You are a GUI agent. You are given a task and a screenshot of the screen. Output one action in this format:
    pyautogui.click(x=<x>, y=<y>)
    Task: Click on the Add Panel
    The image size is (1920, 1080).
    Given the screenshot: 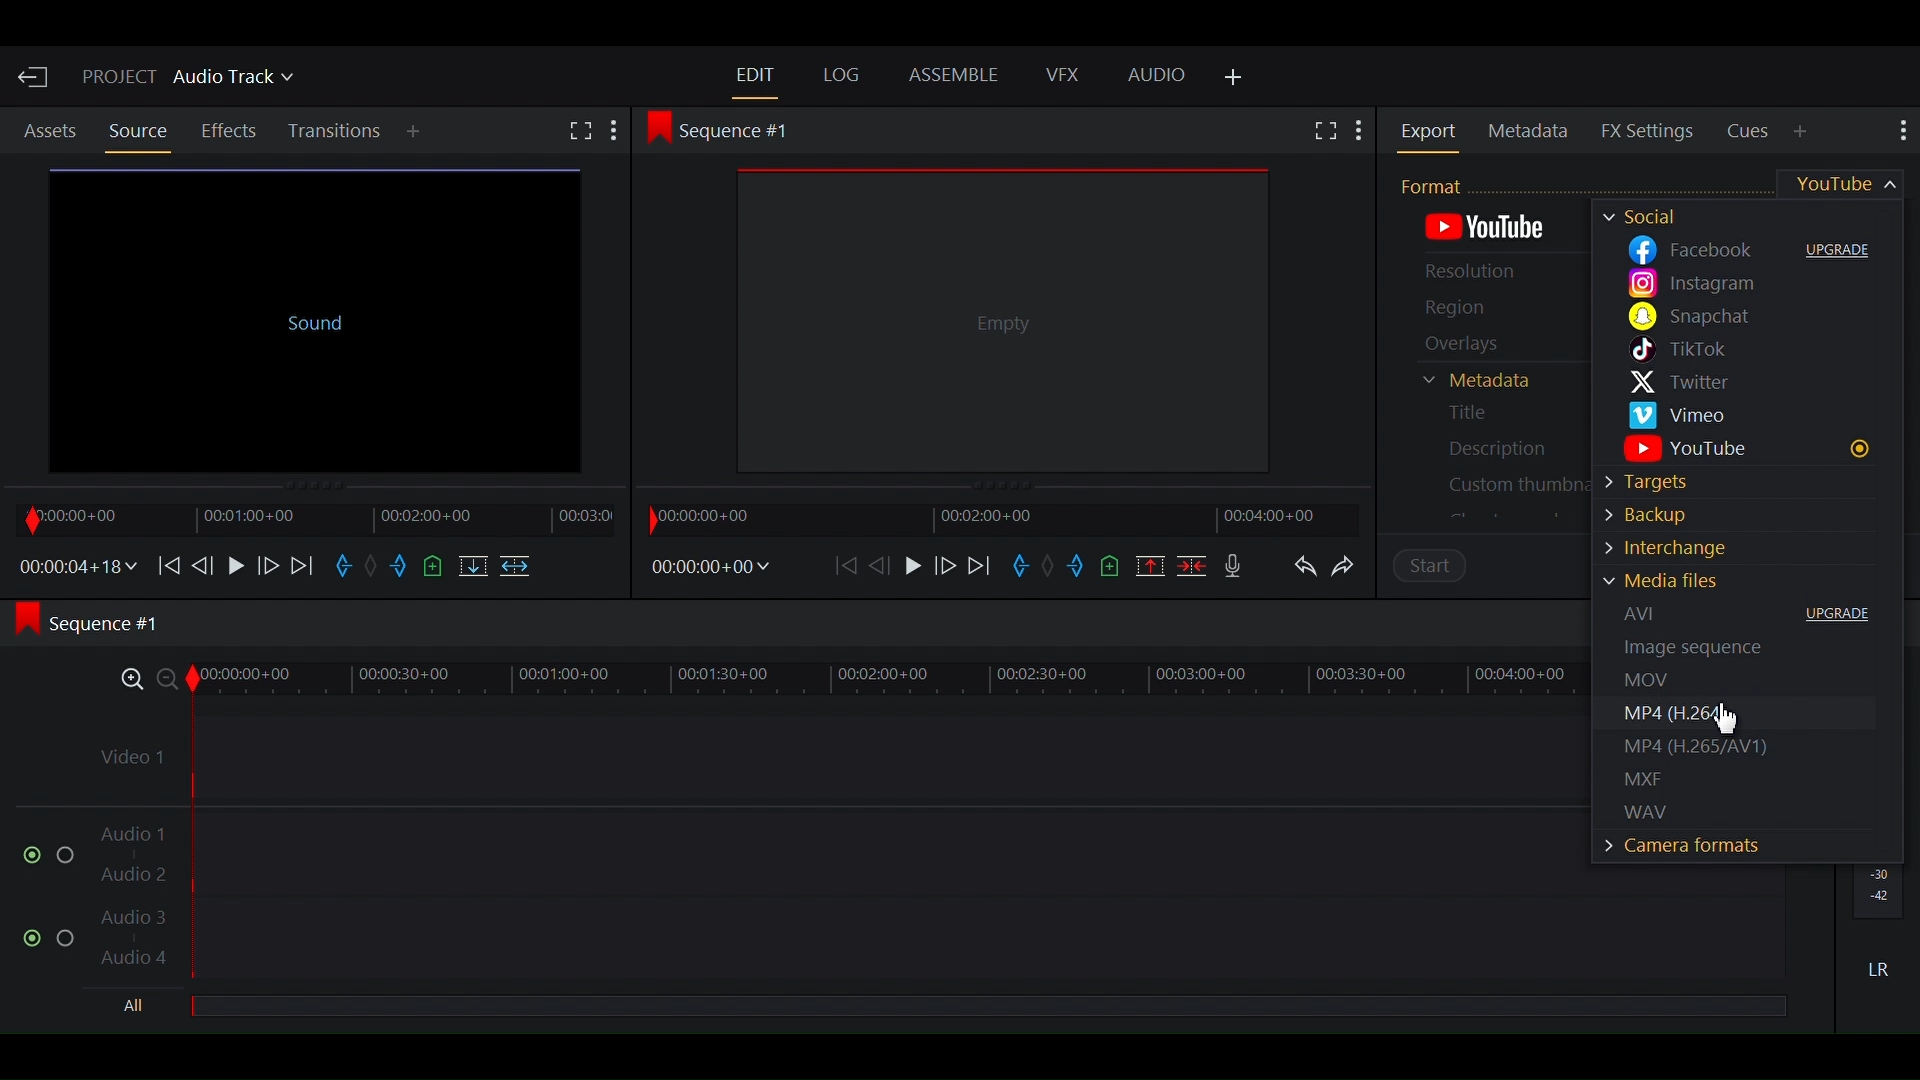 What is the action you would take?
    pyautogui.click(x=1234, y=79)
    